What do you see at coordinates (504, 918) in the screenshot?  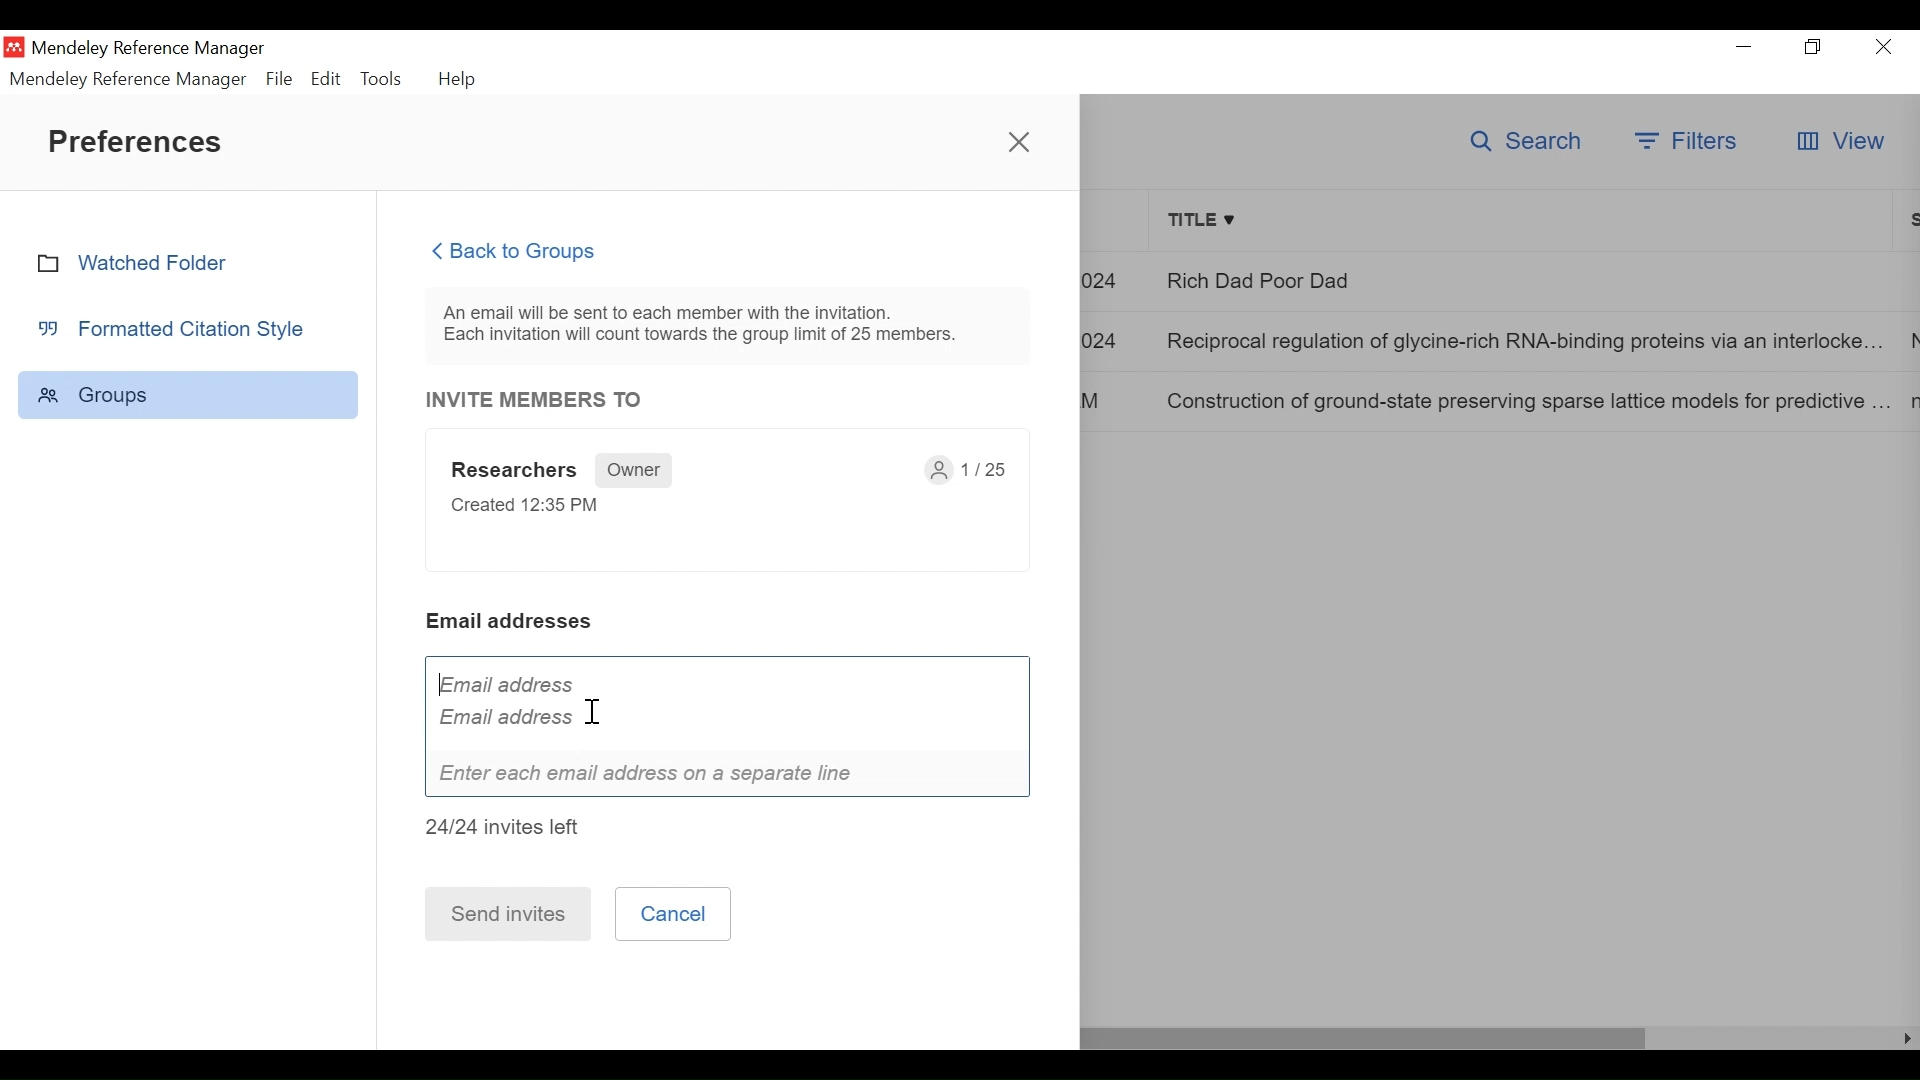 I see `Send invites` at bounding box center [504, 918].